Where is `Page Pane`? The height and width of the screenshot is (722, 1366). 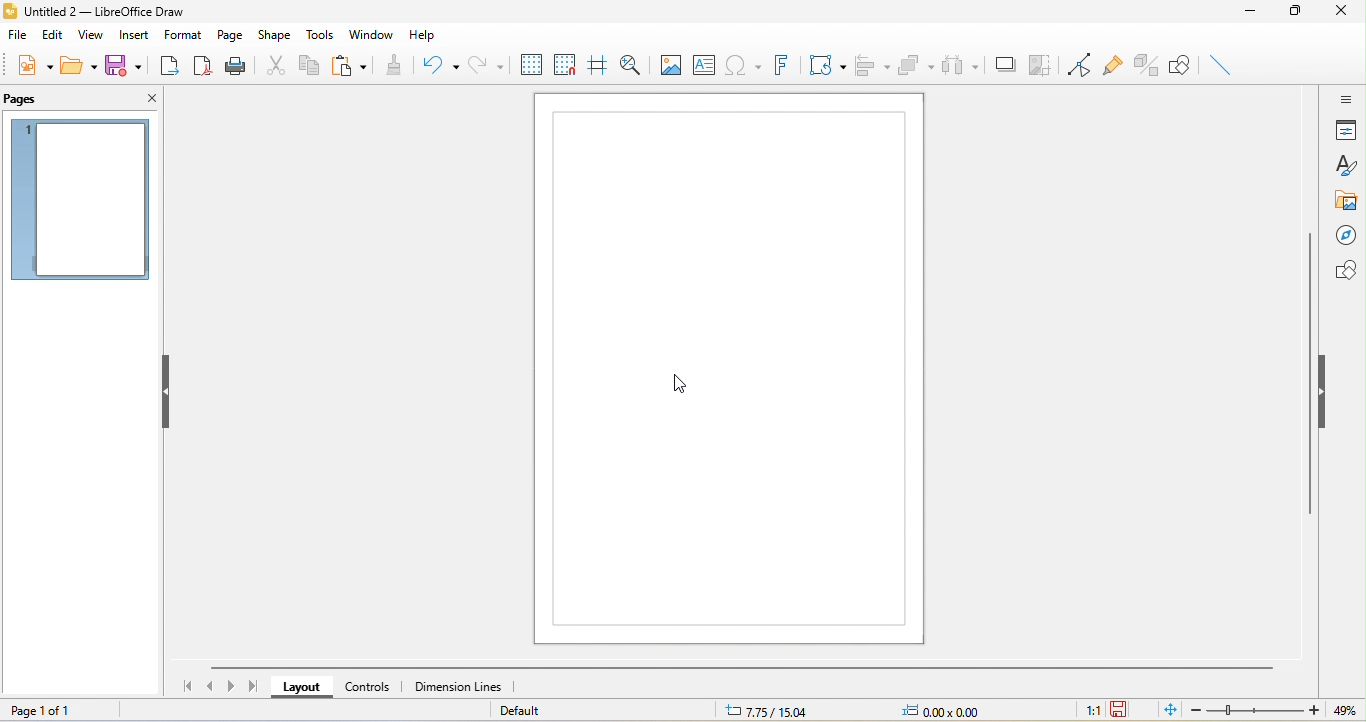 Page Pane is located at coordinates (1147, 65).